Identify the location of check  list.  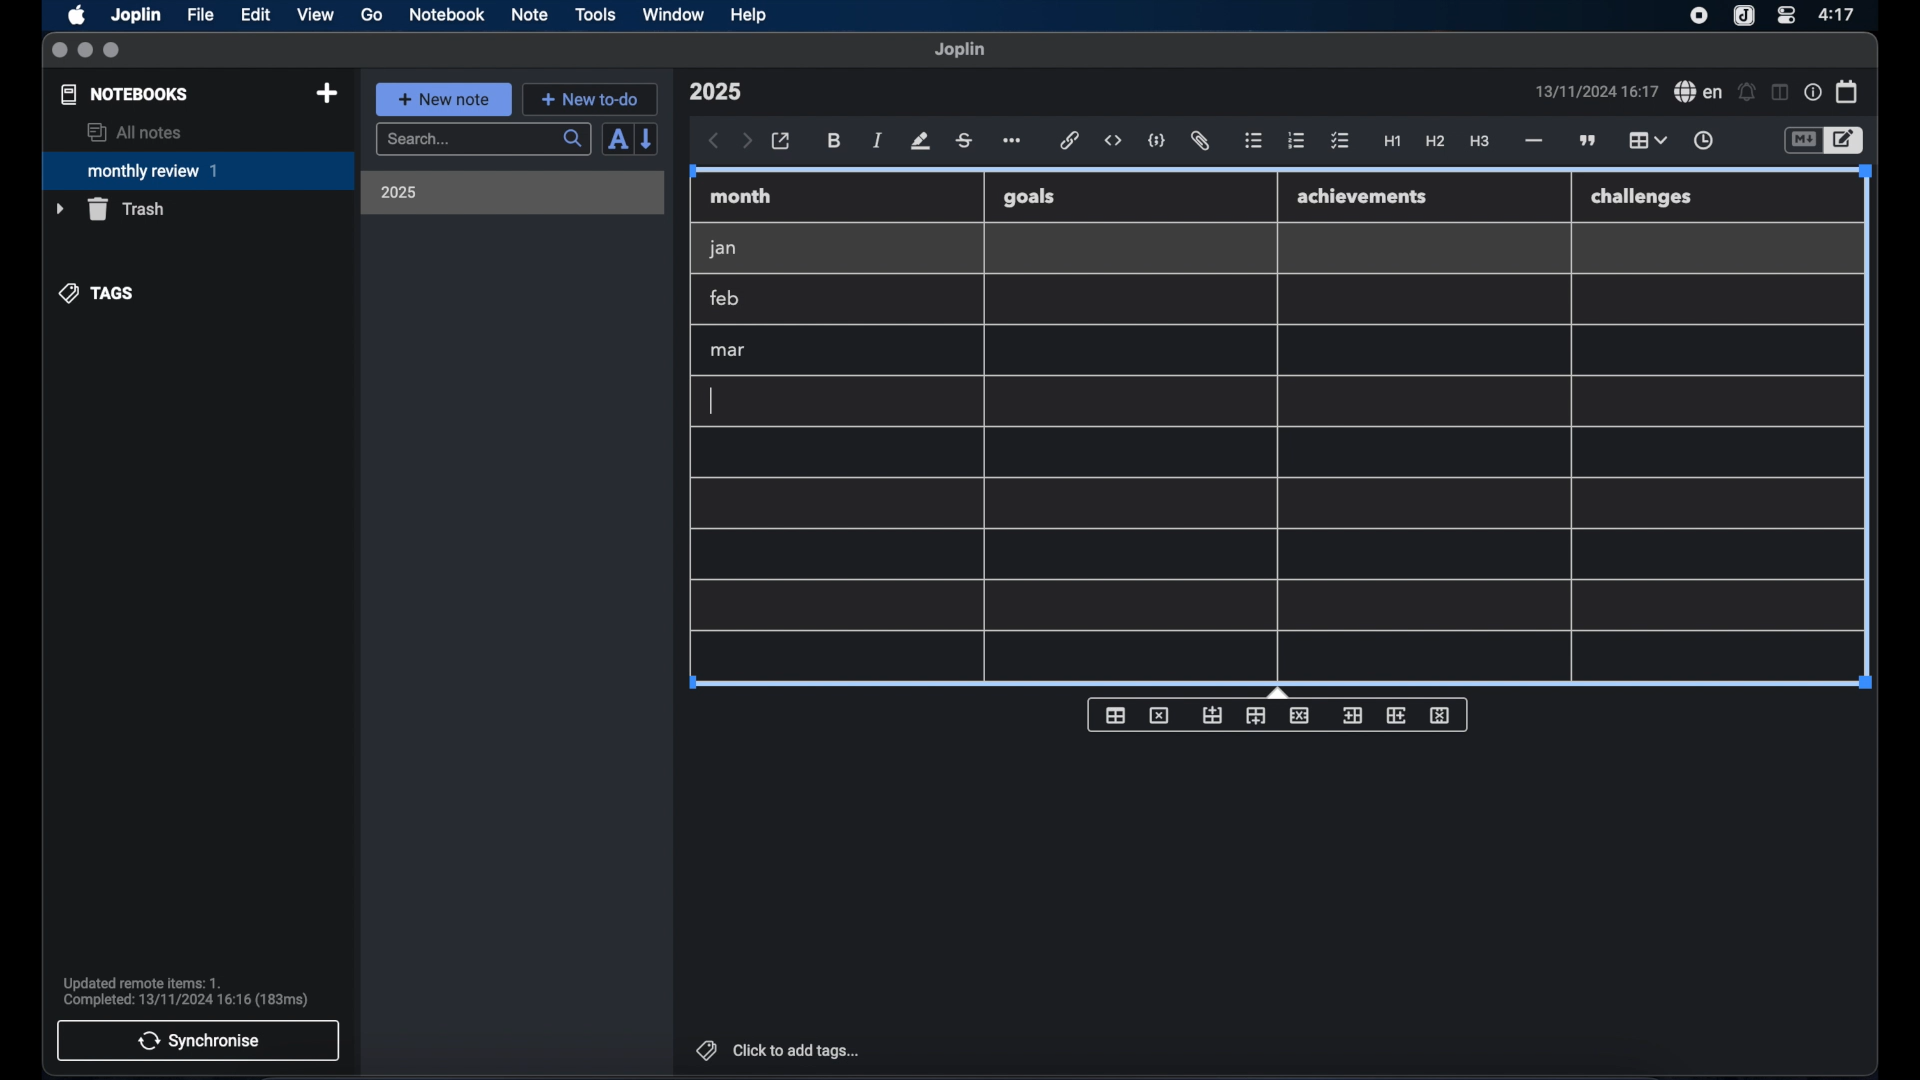
(1340, 142).